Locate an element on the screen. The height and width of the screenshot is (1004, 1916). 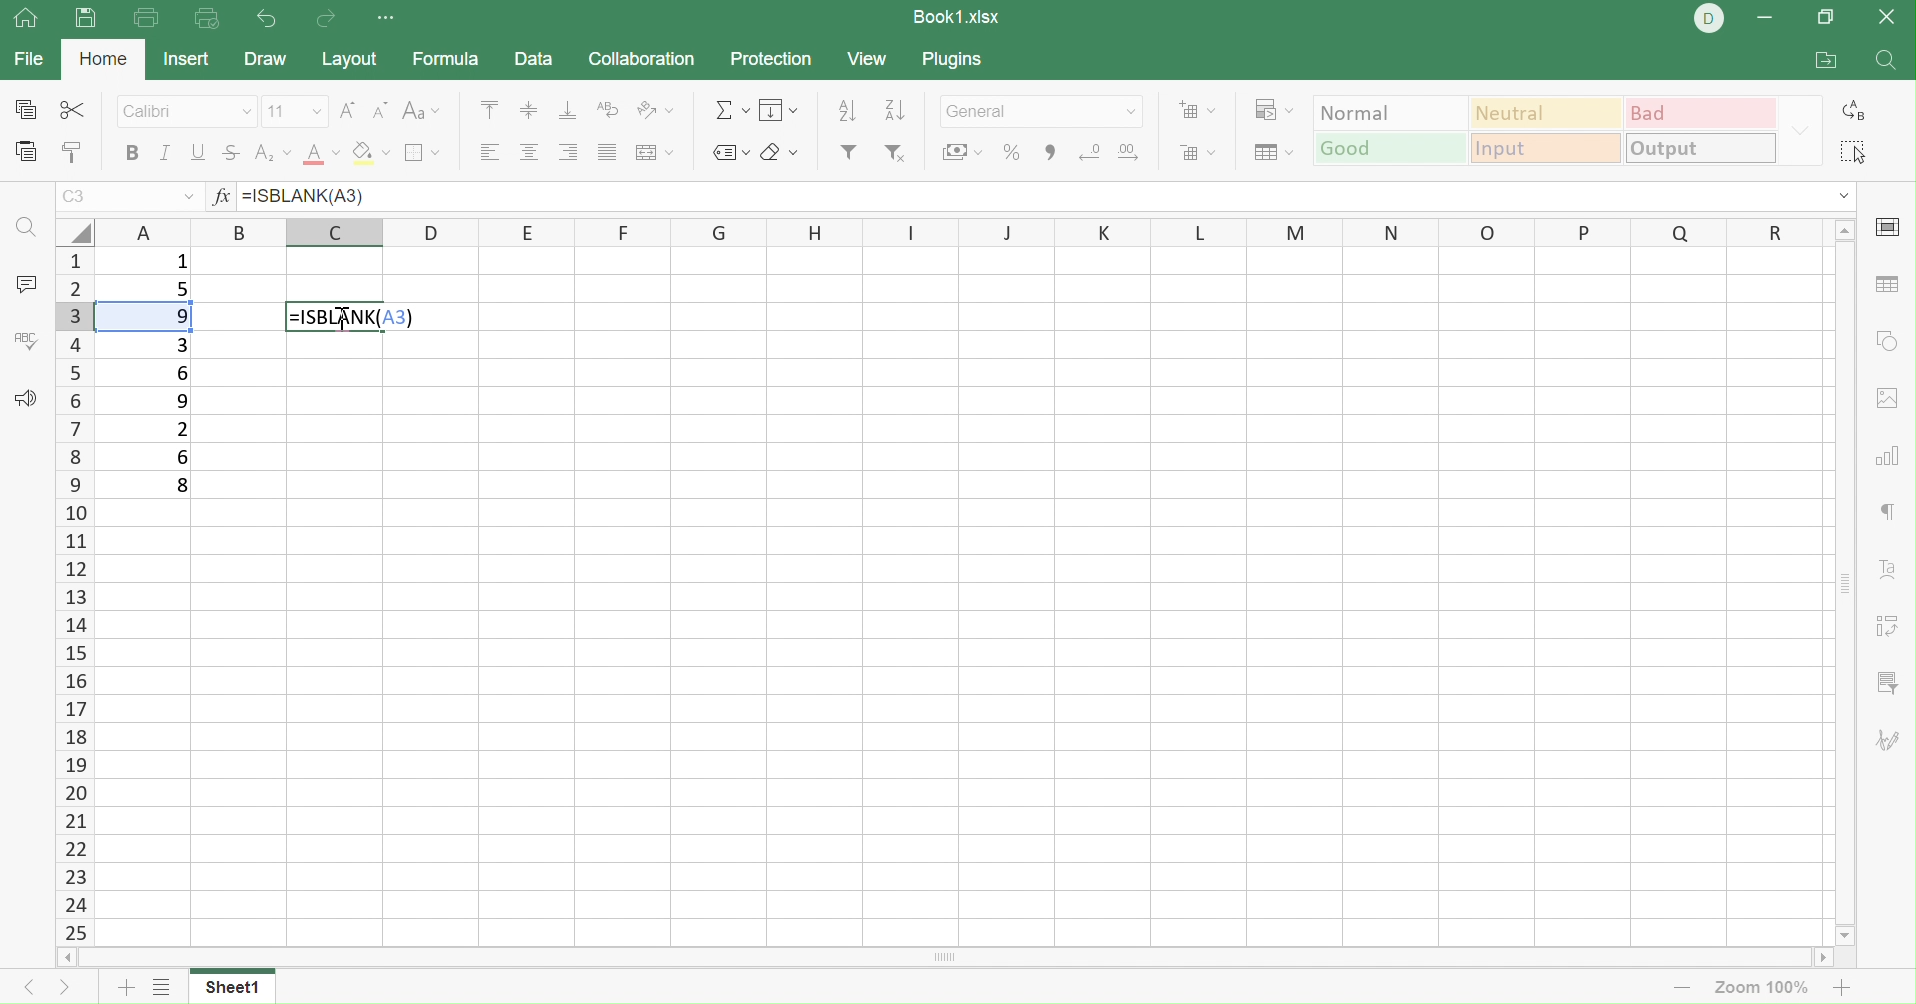
Close is located at coordinates (1892, 16).